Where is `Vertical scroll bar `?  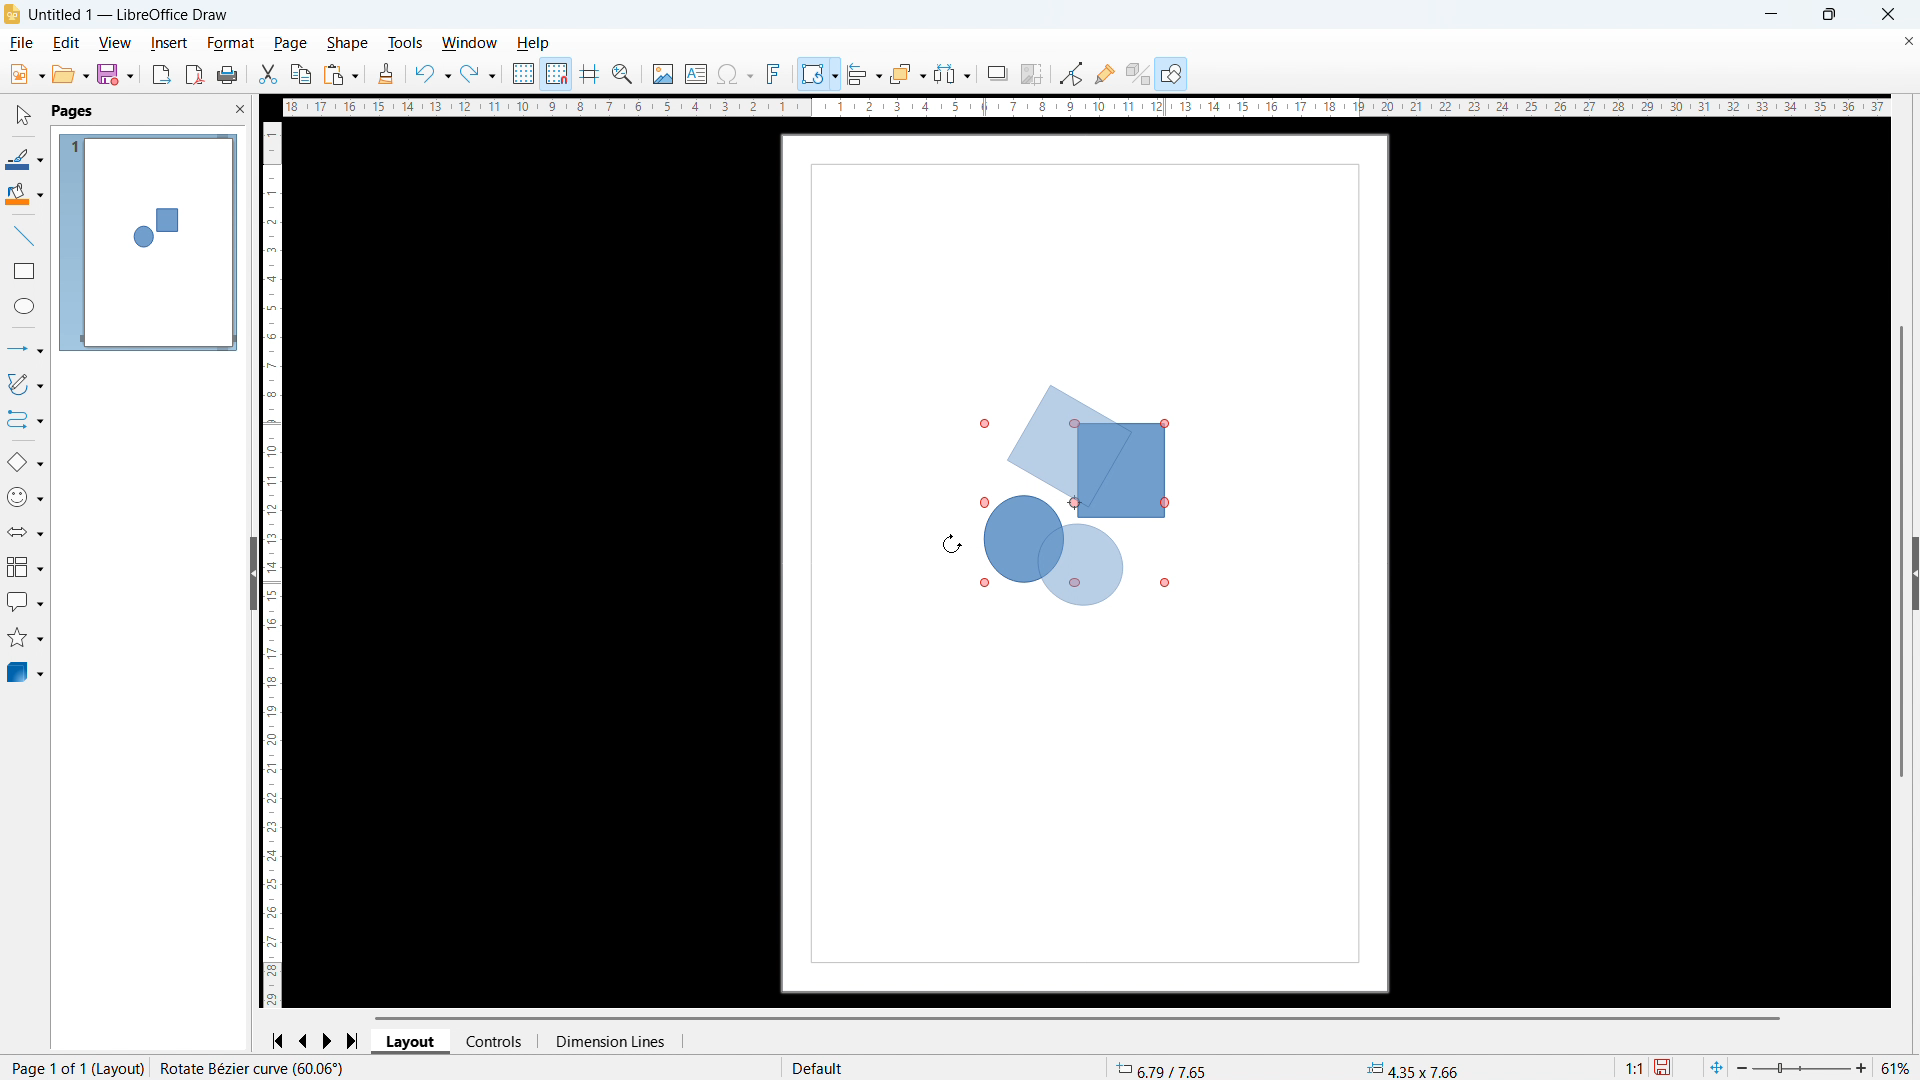
Vertical scroll bar  is located at coordinates (1902, 418).